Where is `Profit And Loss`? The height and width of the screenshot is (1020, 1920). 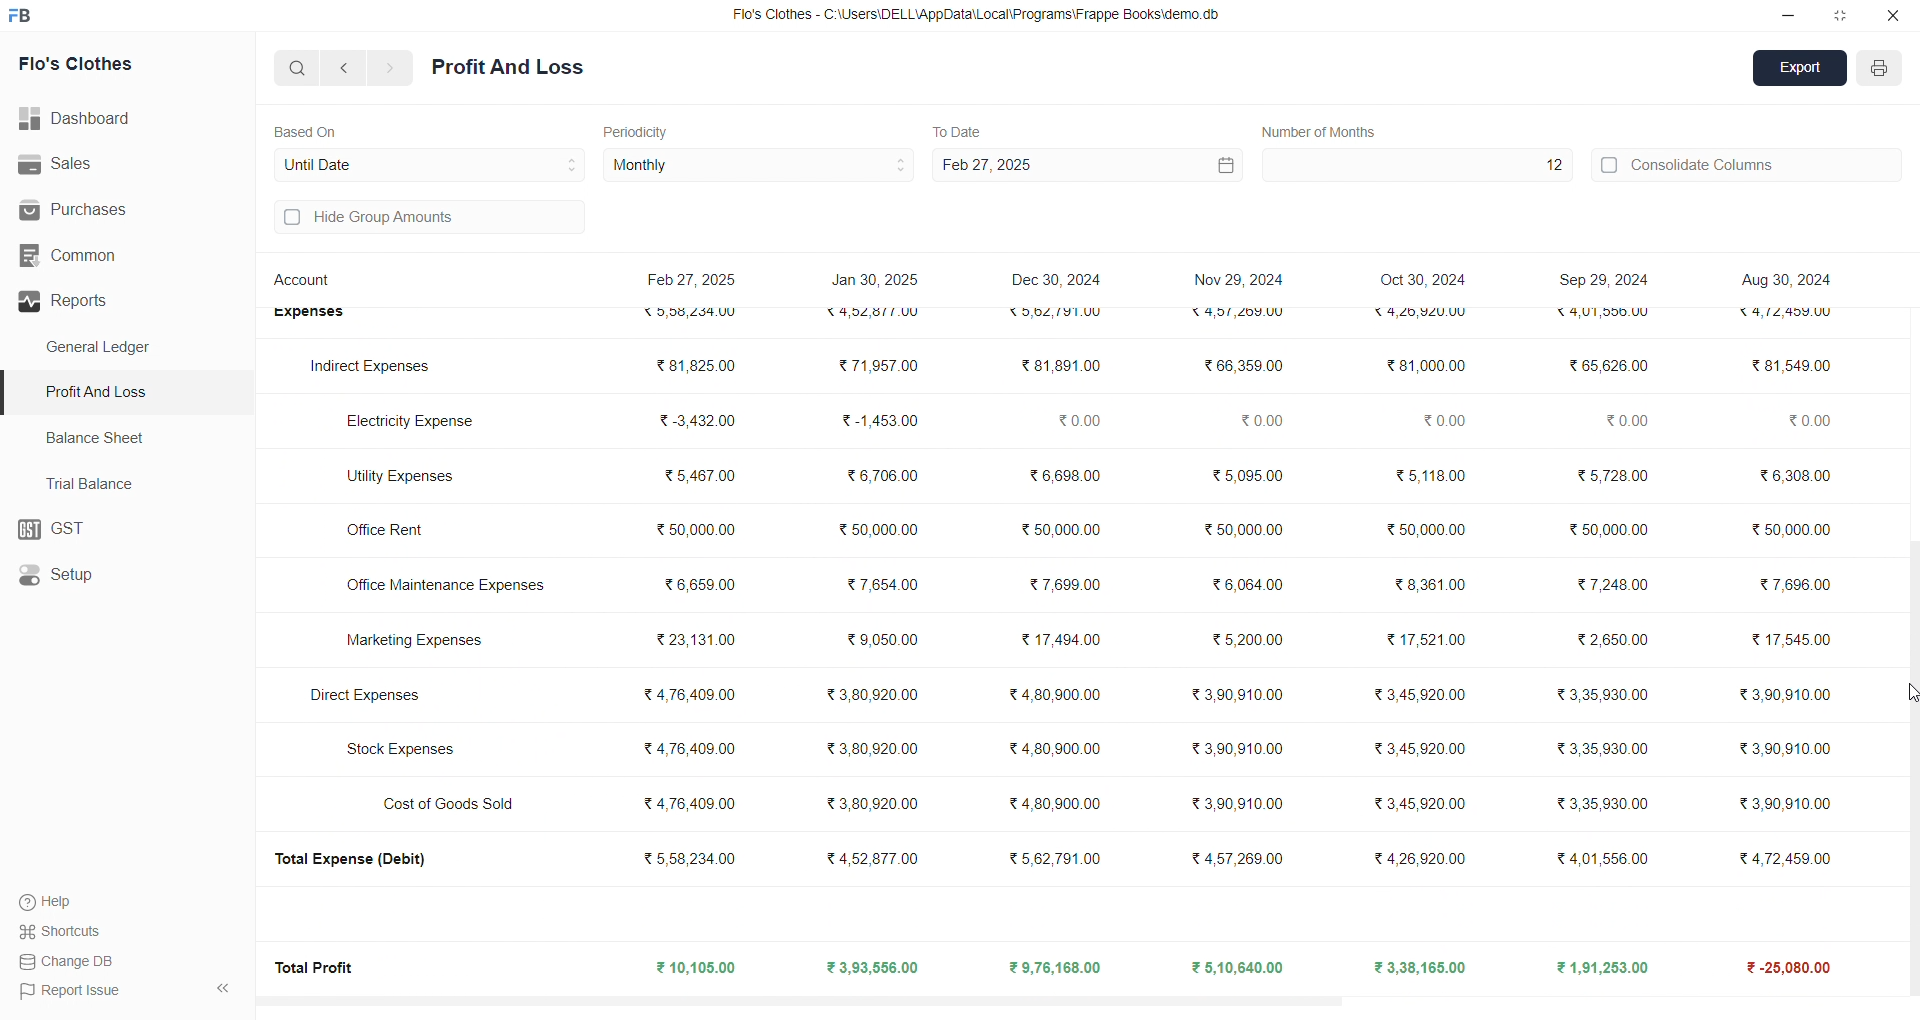
Profit And Loss is located at coordinates (131, 391).